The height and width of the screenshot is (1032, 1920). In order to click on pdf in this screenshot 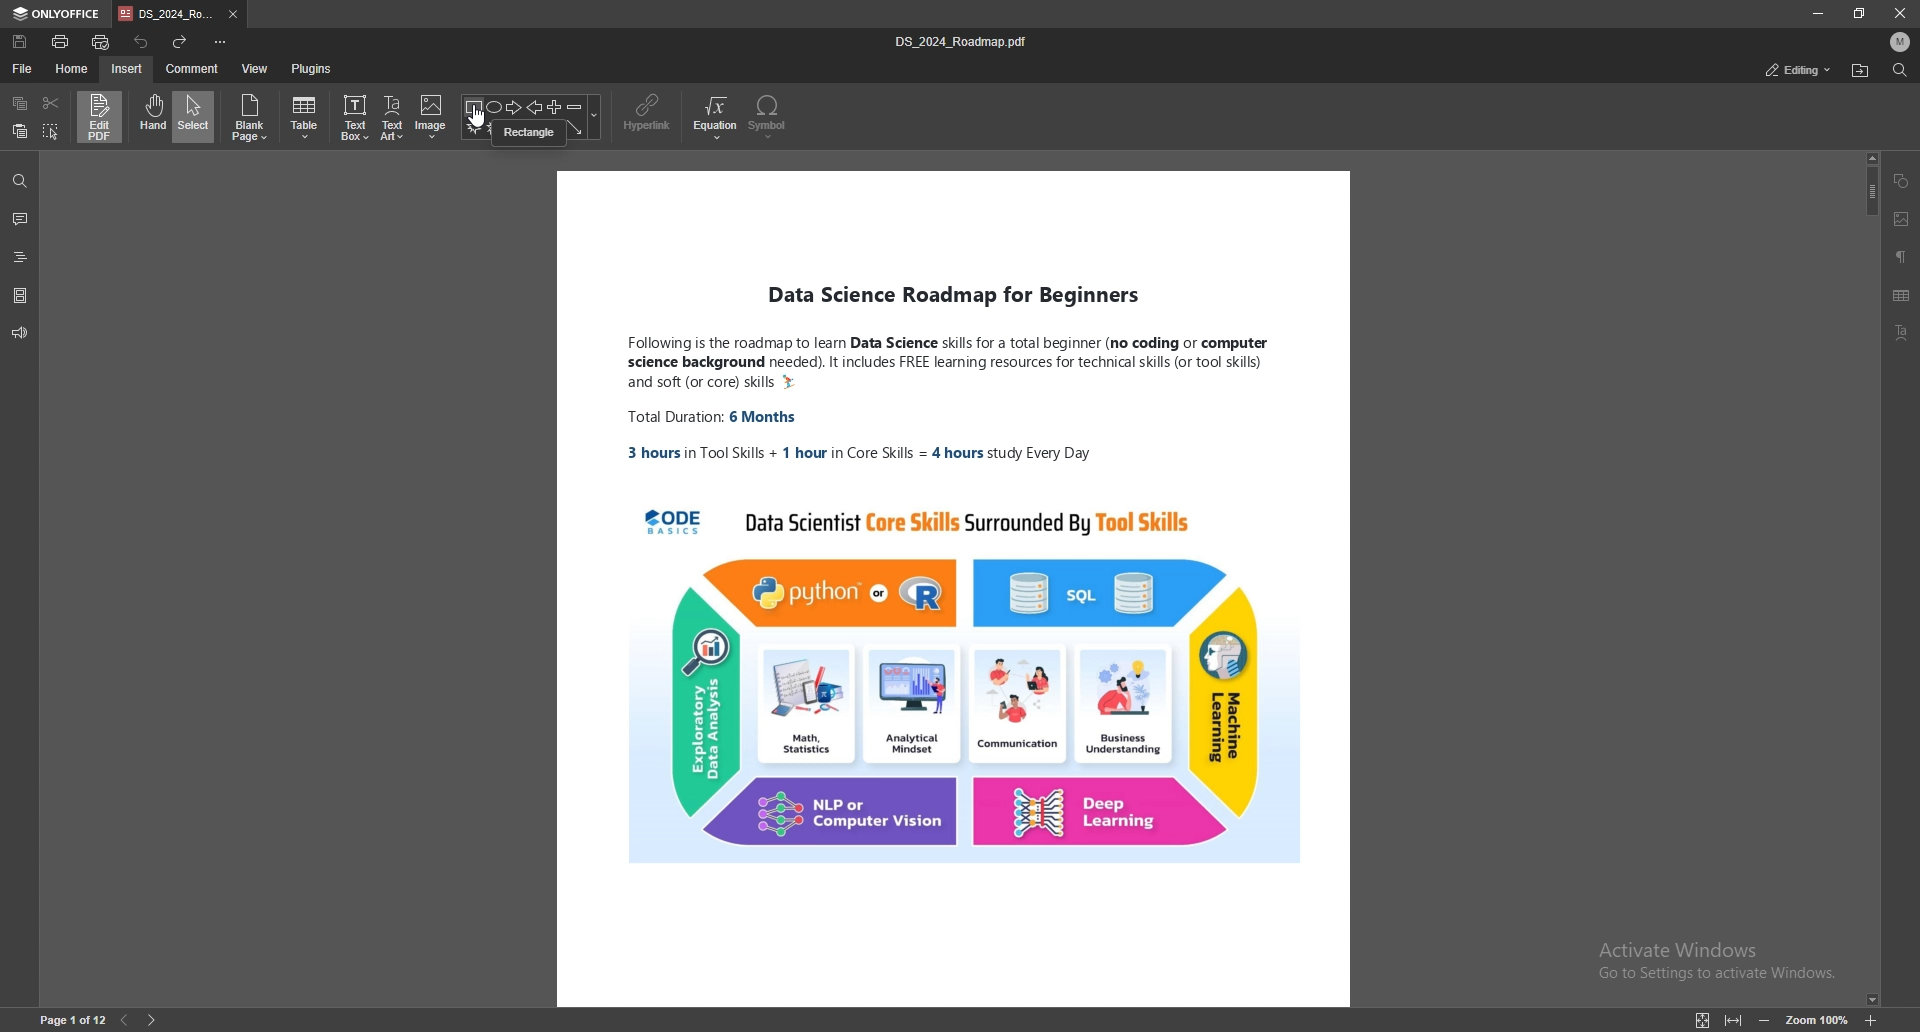, I will do `click(952, 588)`.